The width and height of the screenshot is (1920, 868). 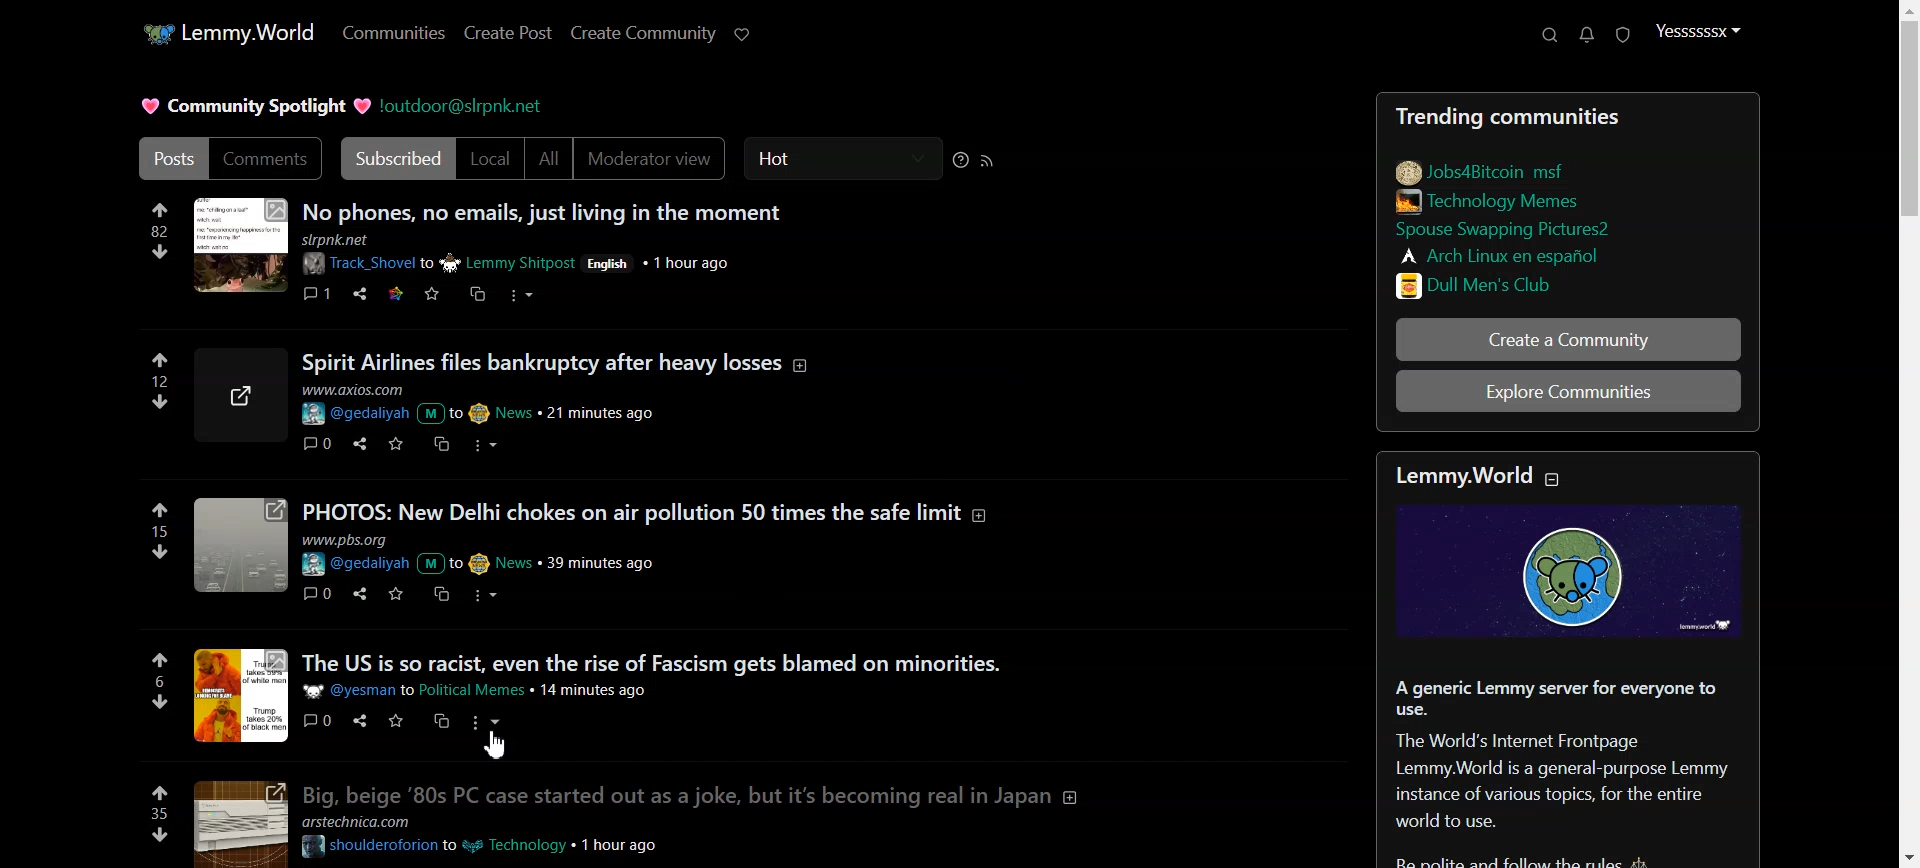 What do you see at coordinates (443, 720) in the screenshot?
I see `cross post` at bounding box center [443, 720].